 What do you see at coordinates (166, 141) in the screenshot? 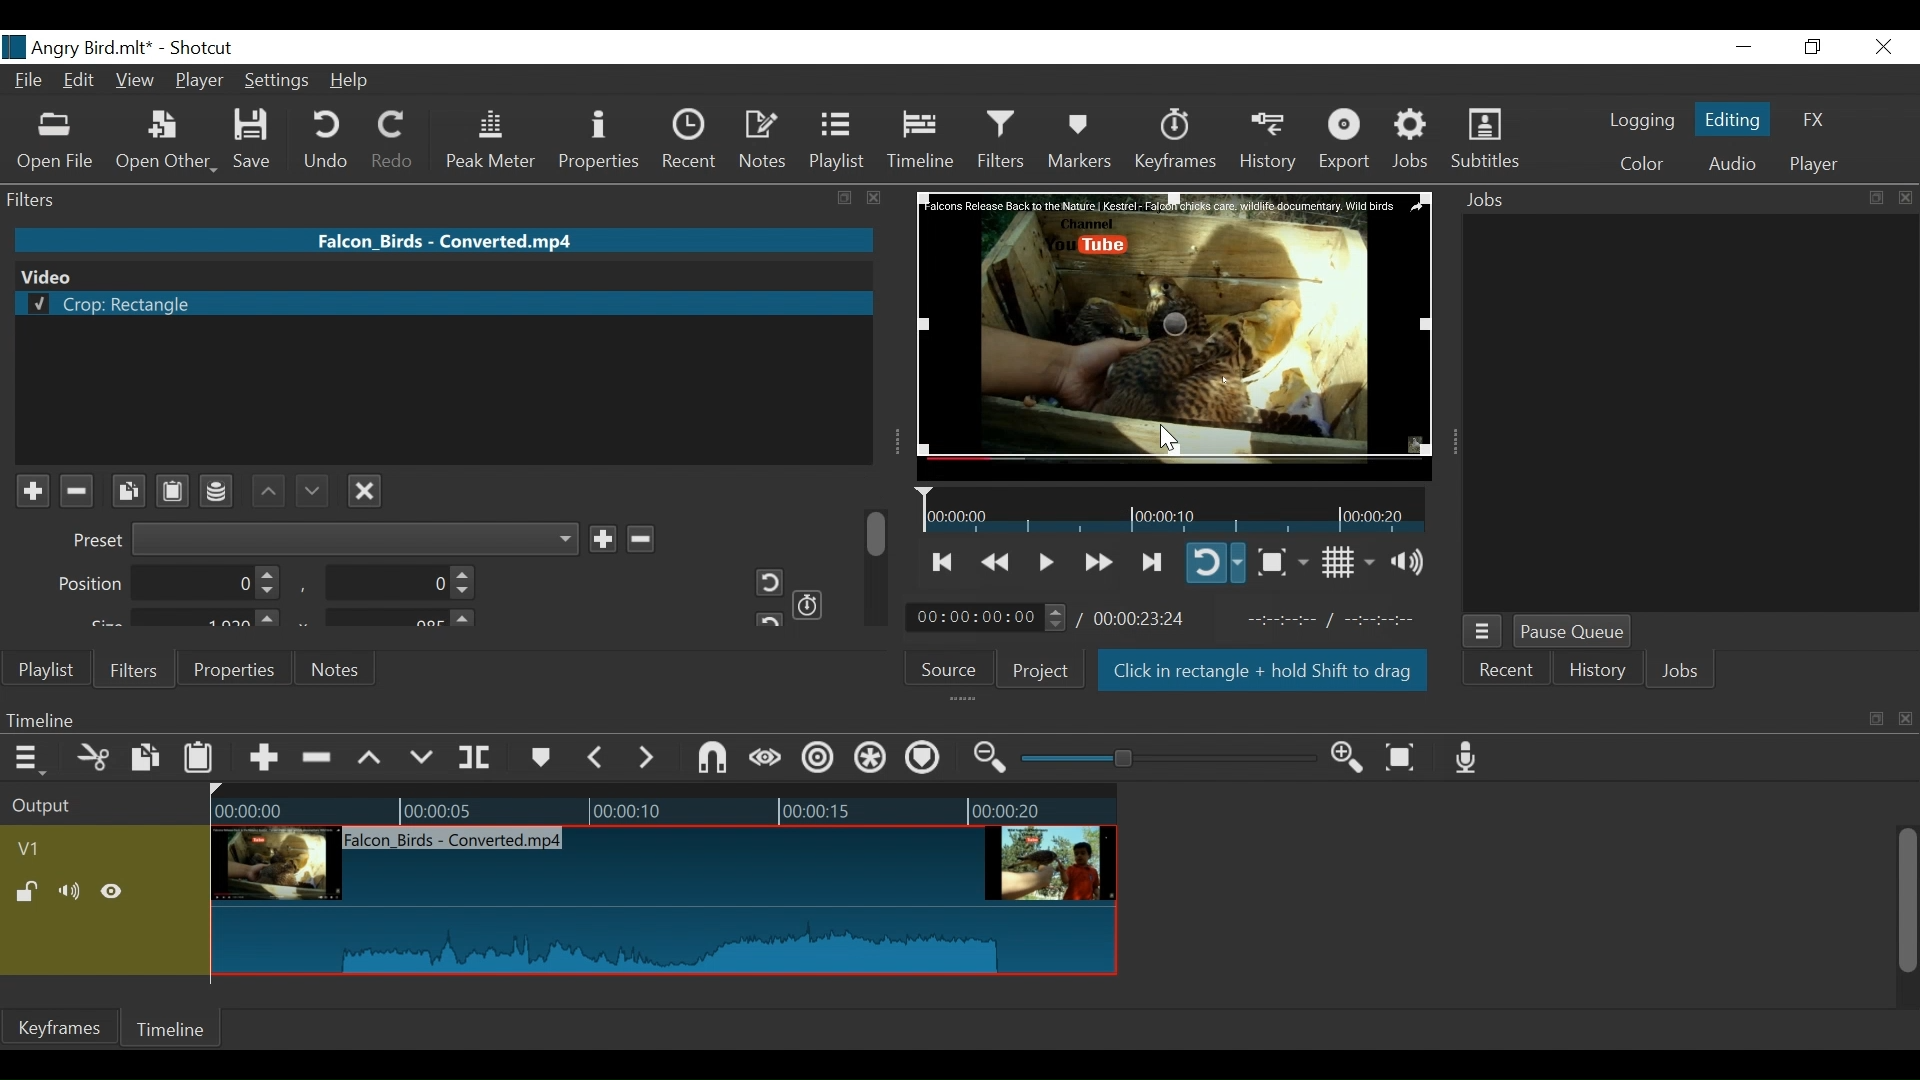
I see `Open Other` at bounding box center [166, 141].